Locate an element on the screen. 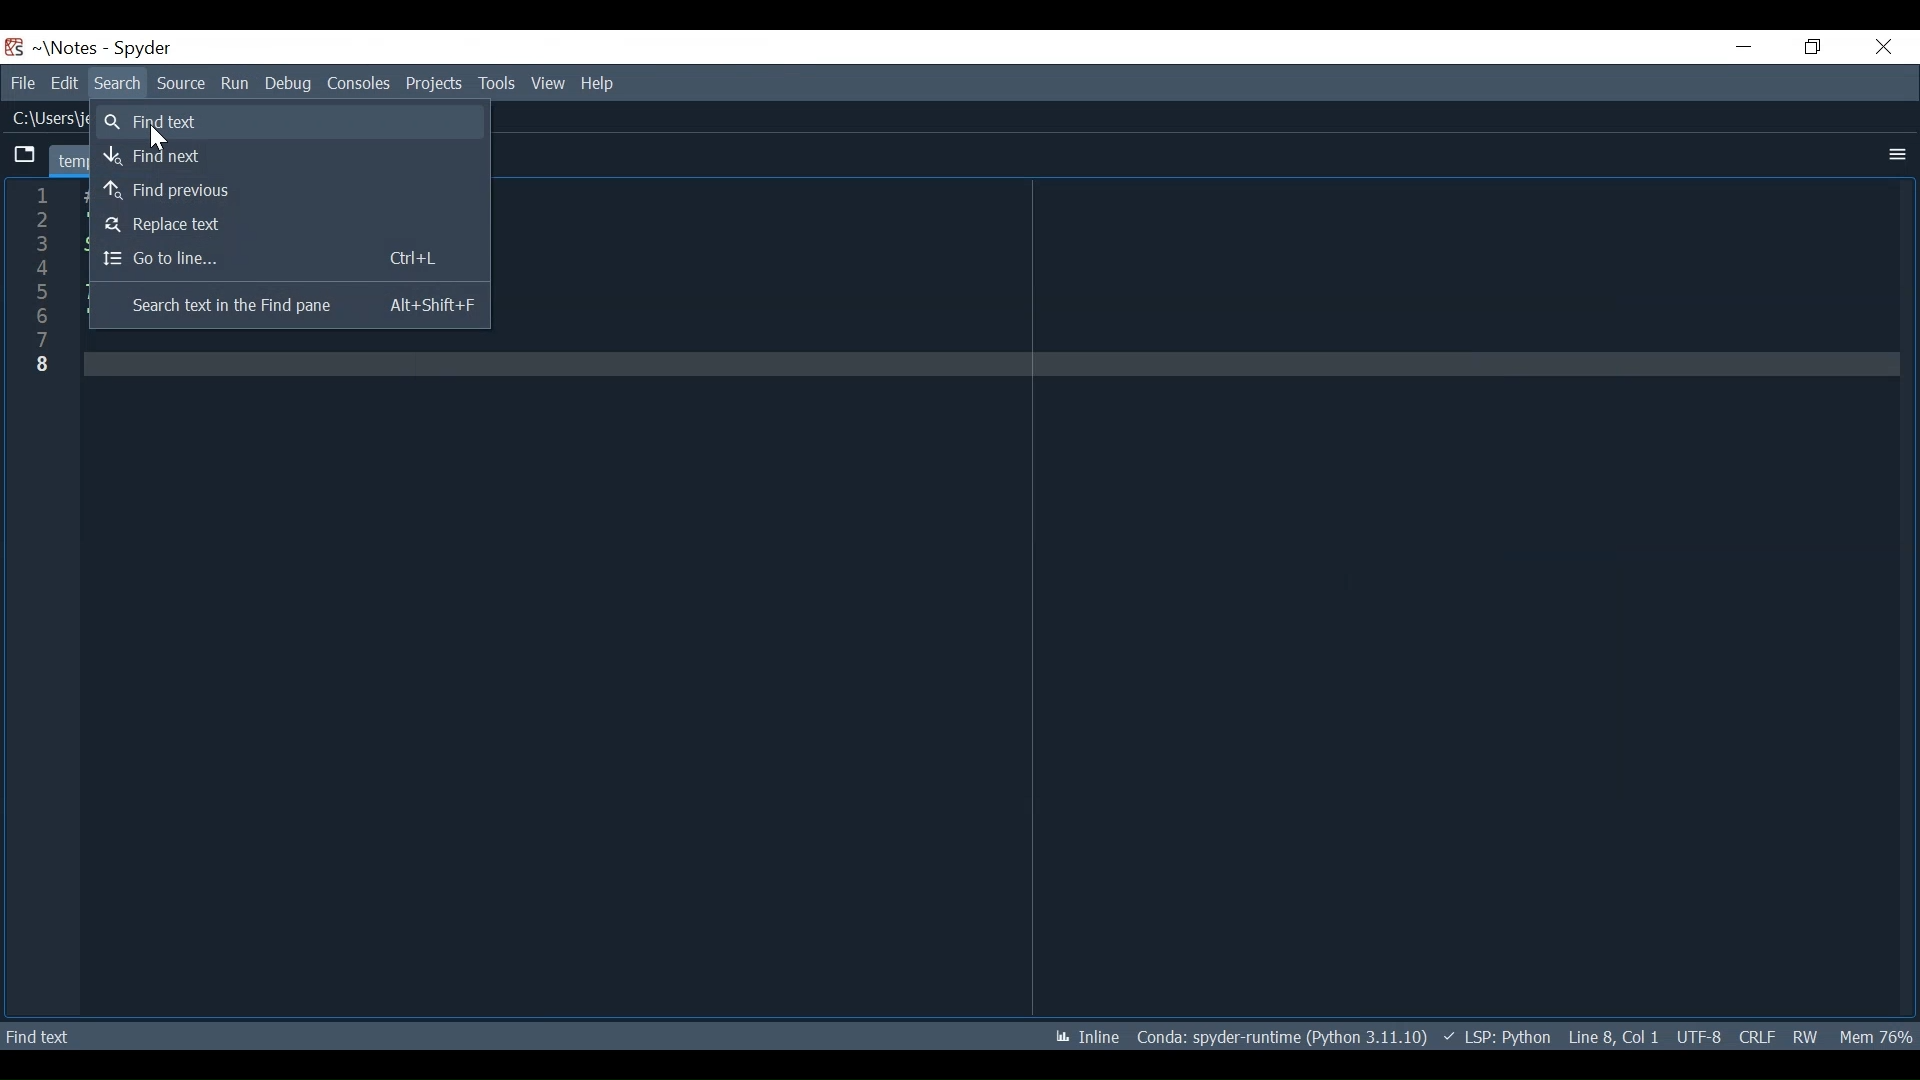 The height and width of the screenshot is (1080, 1920). Tools is located at coordinates (498, 83).